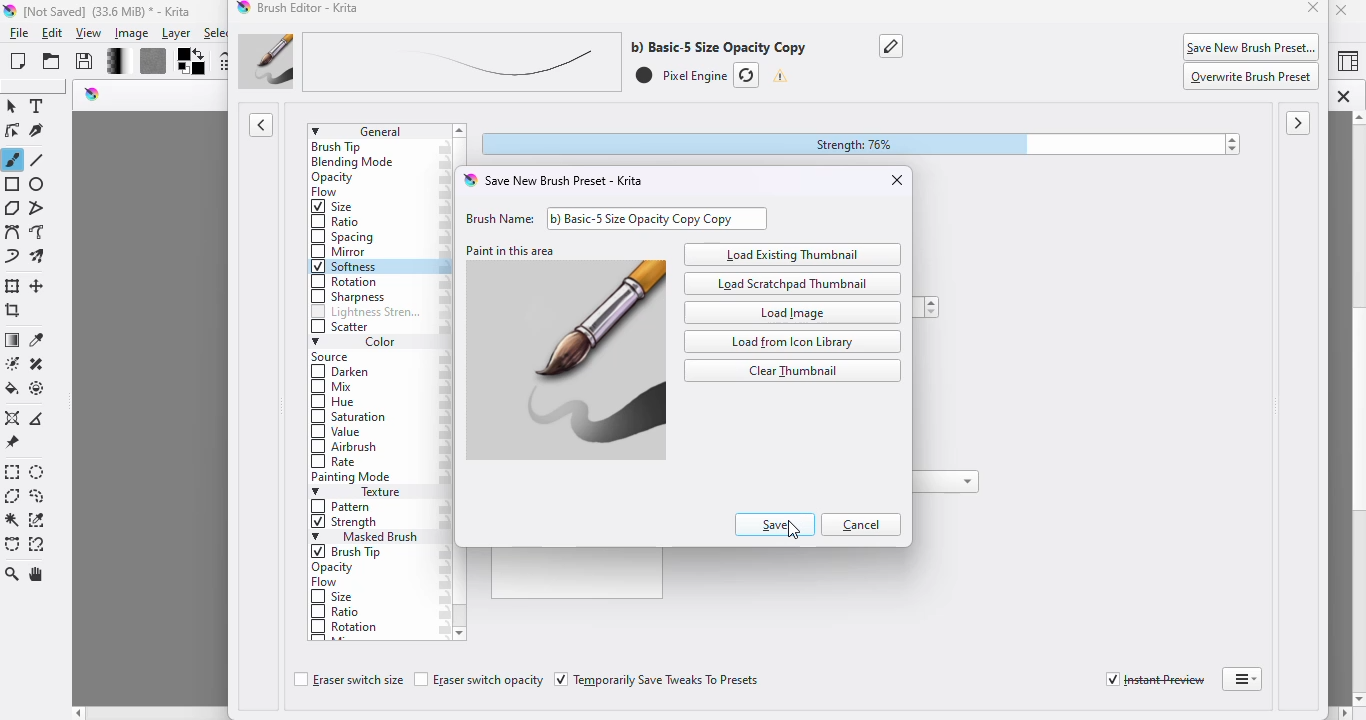 This screenshot has height=720, width=1366. What do you see at coordinates (38, 185) in the screenshot?
I see `ellipse tool` at bounding box center [38, 185].